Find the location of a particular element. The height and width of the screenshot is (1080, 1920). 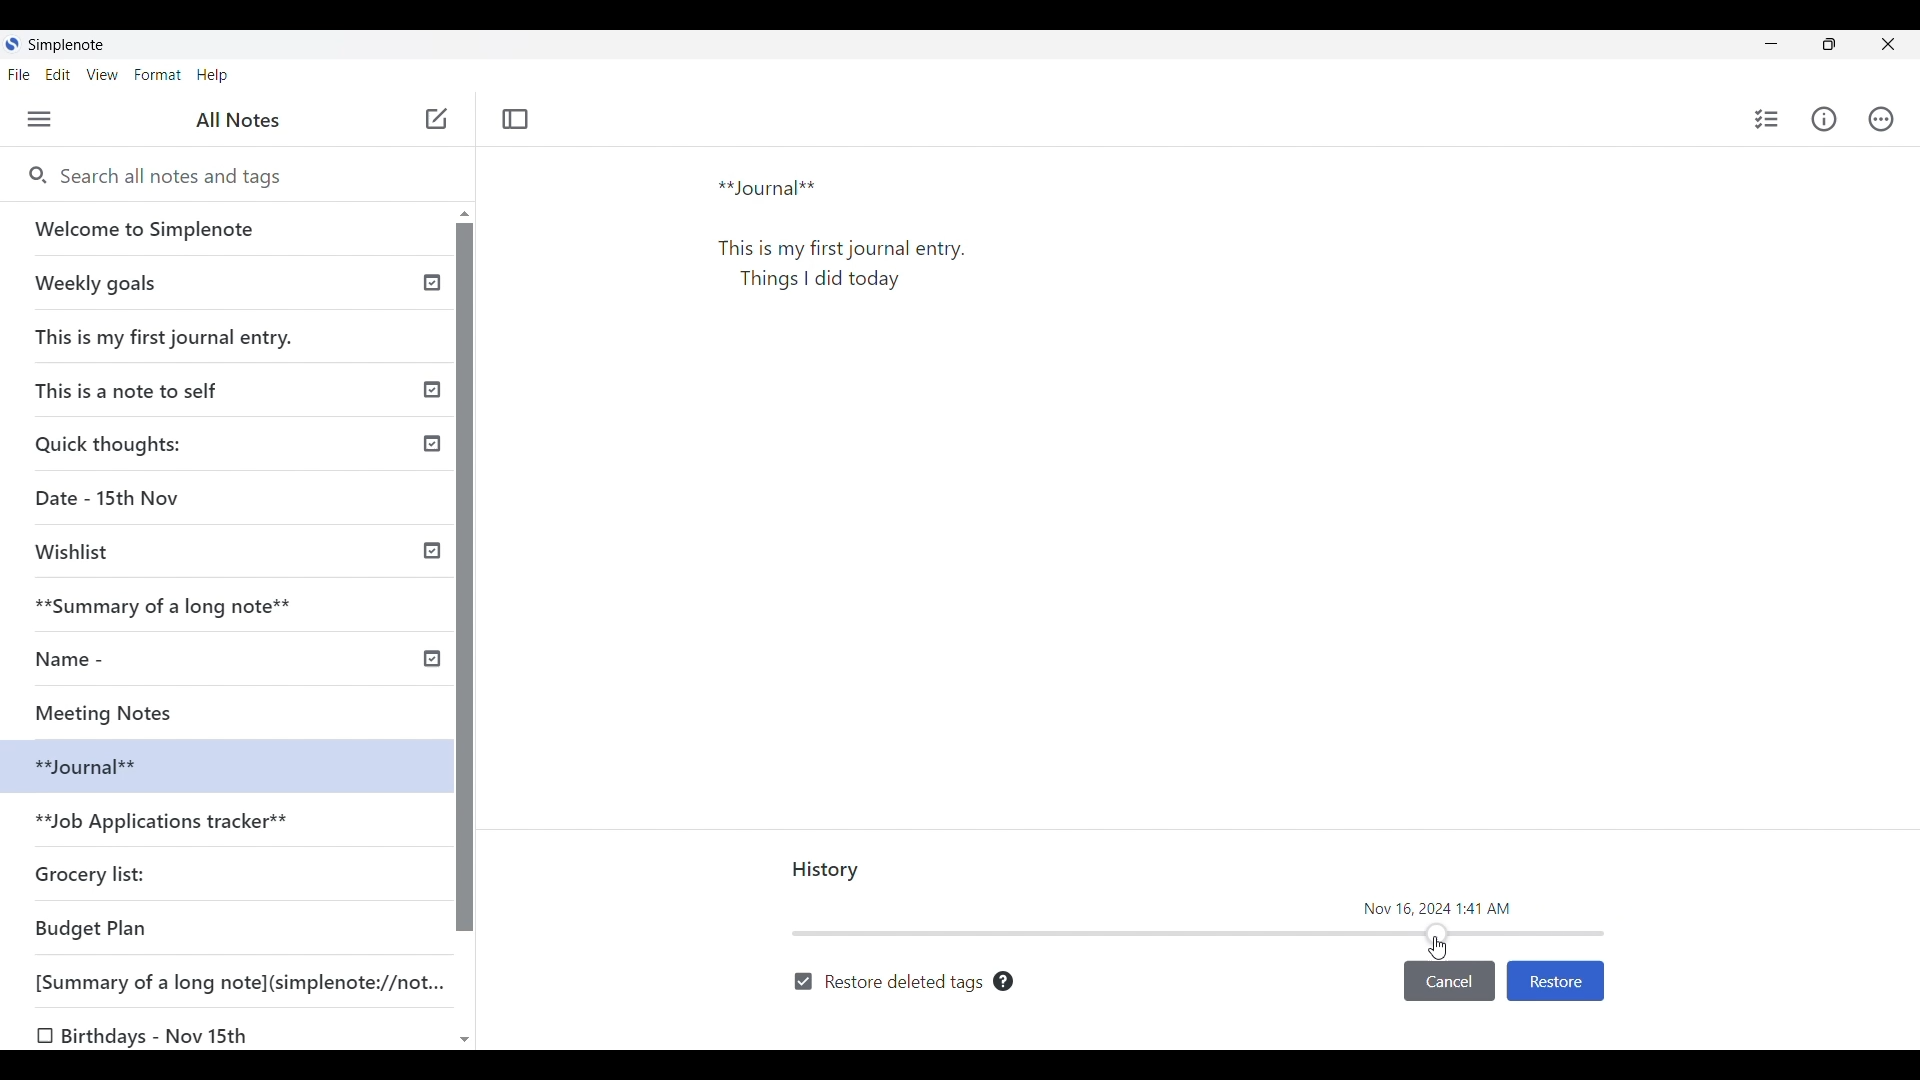

**Summary of a long note** is located at coordinates (177, 605).